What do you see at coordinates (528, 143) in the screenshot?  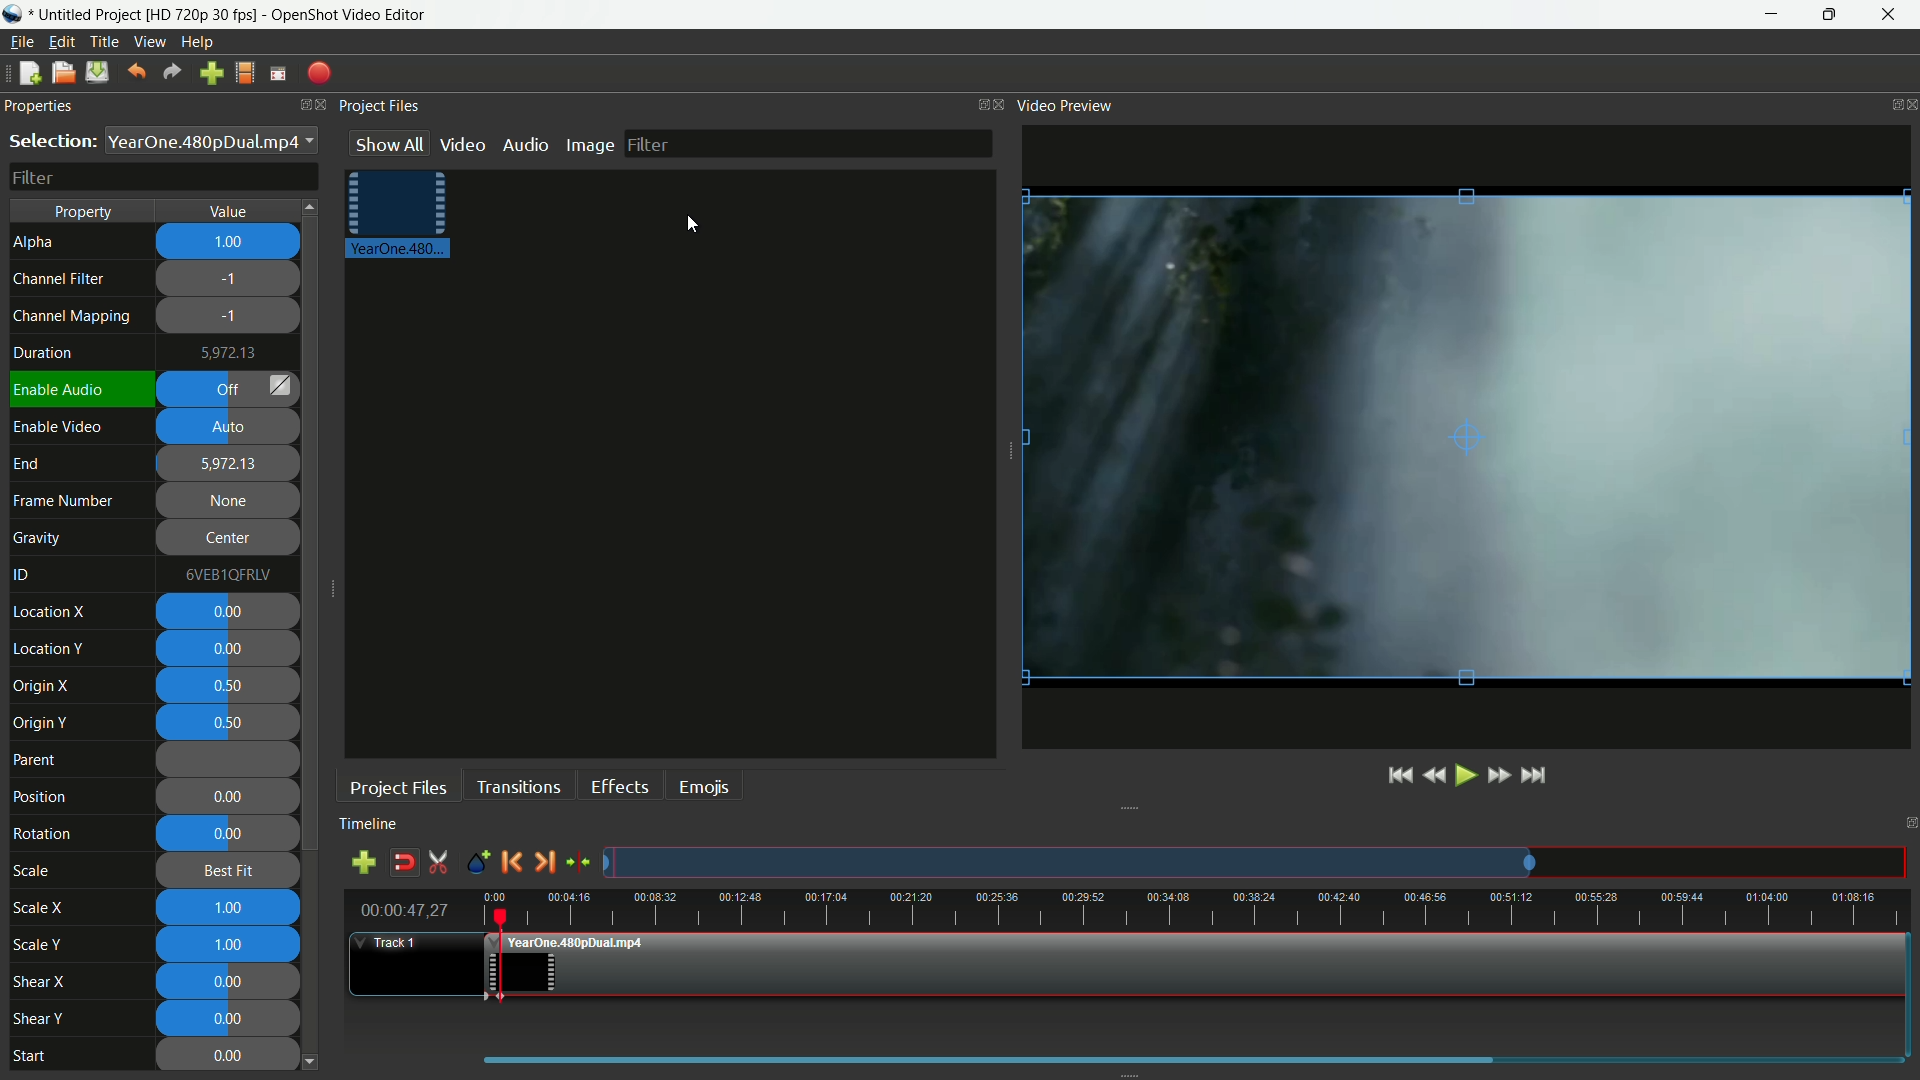 I see `audio` at bounding box center [528, 143].